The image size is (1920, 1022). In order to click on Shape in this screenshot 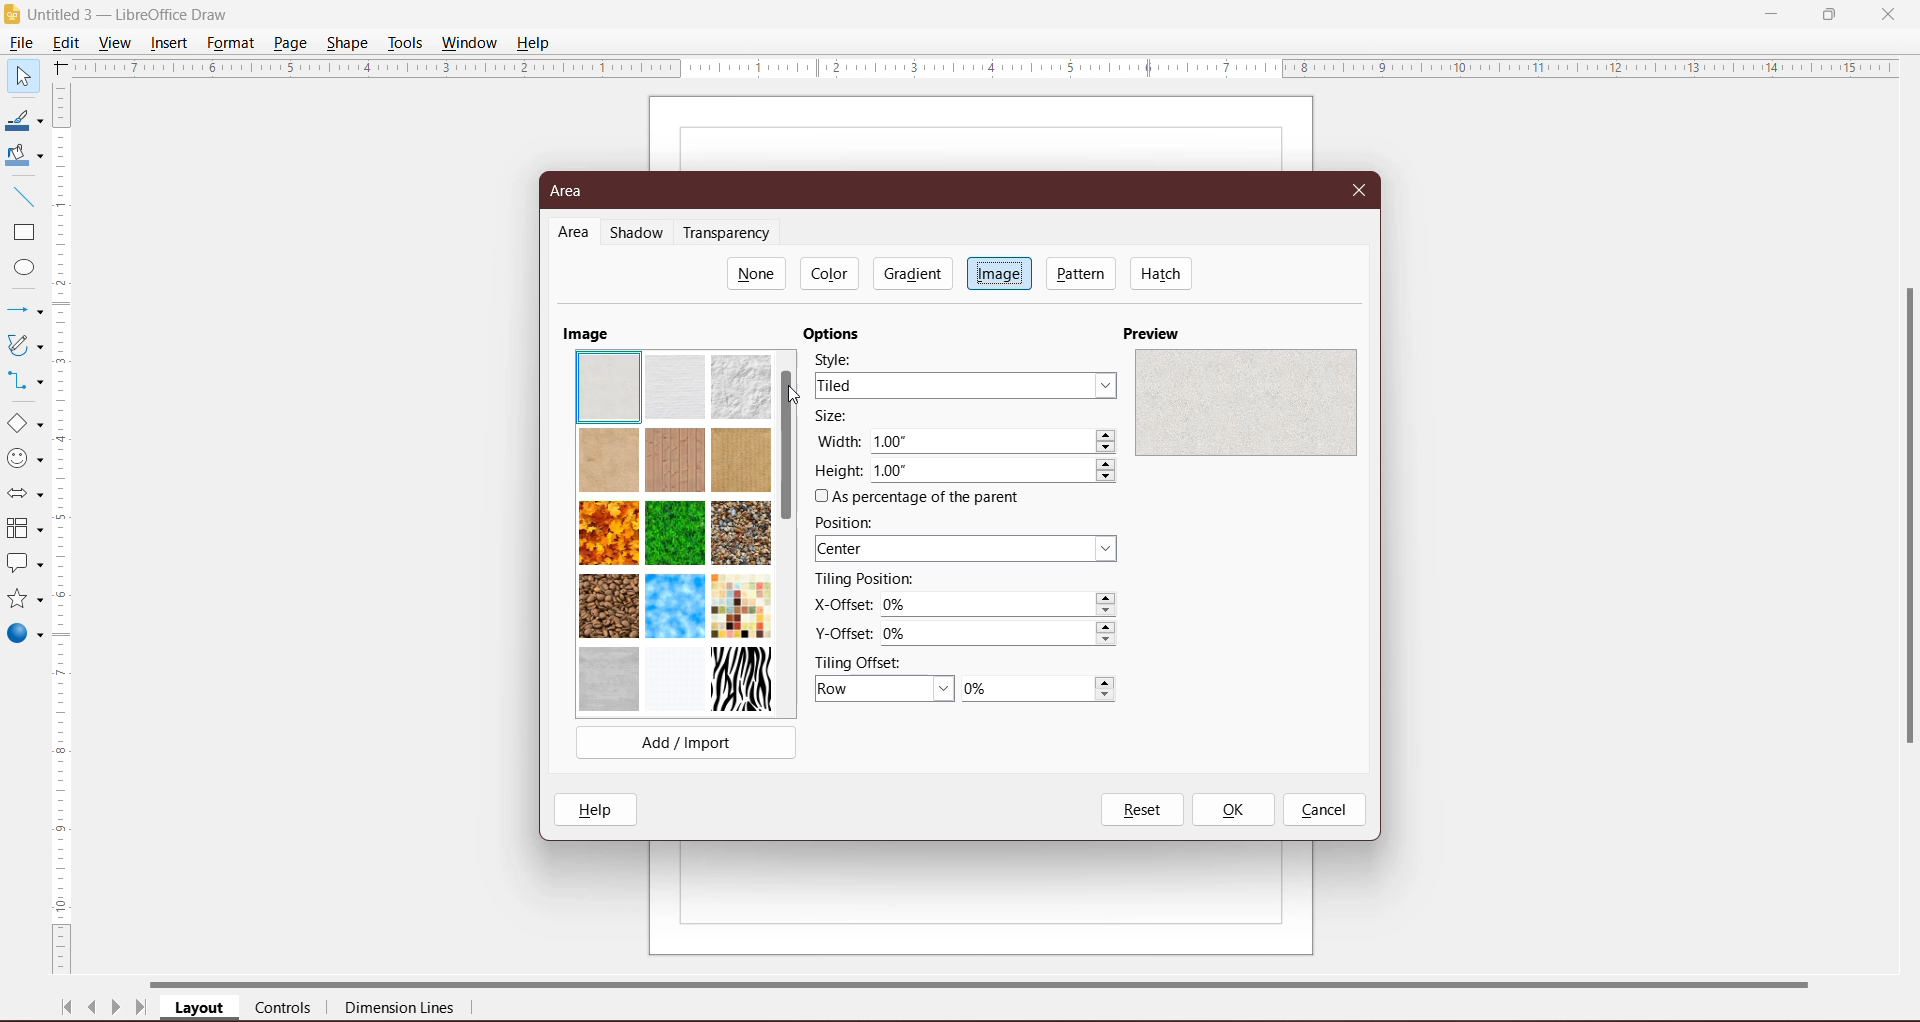, I will do `click(349, 41)`.